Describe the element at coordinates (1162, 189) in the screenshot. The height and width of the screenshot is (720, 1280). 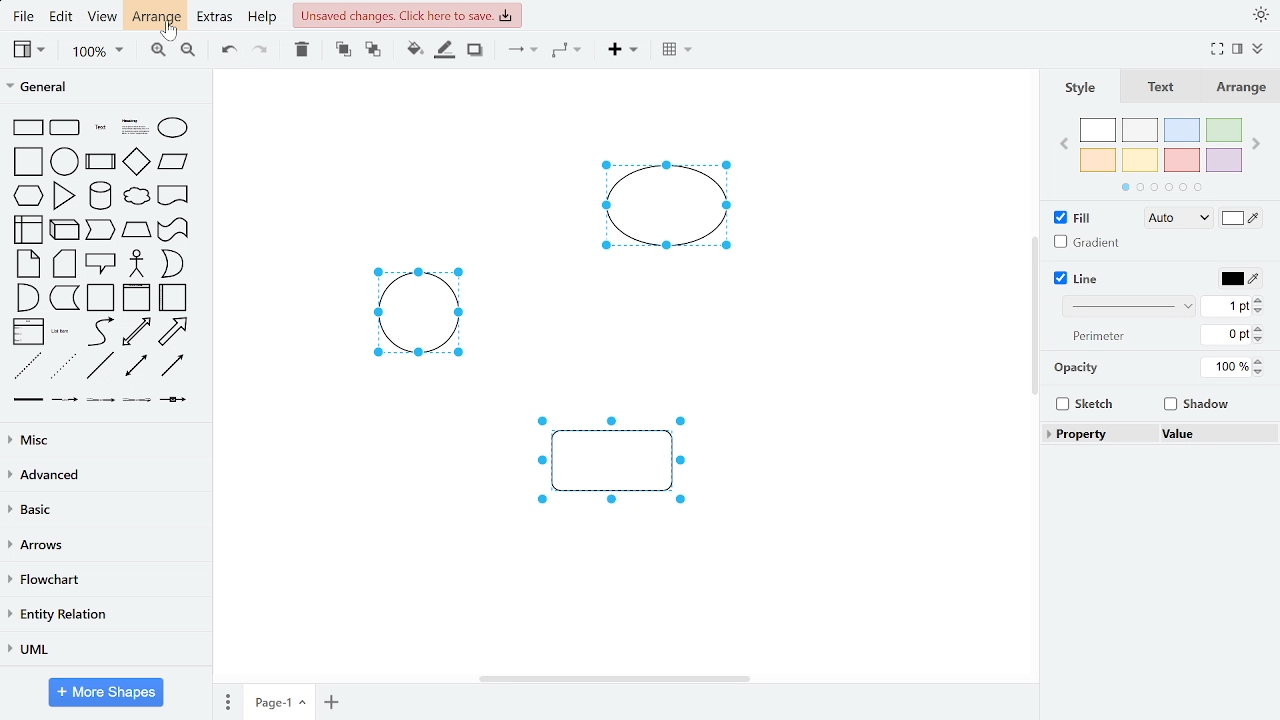
I see `pages in colors` at that location.